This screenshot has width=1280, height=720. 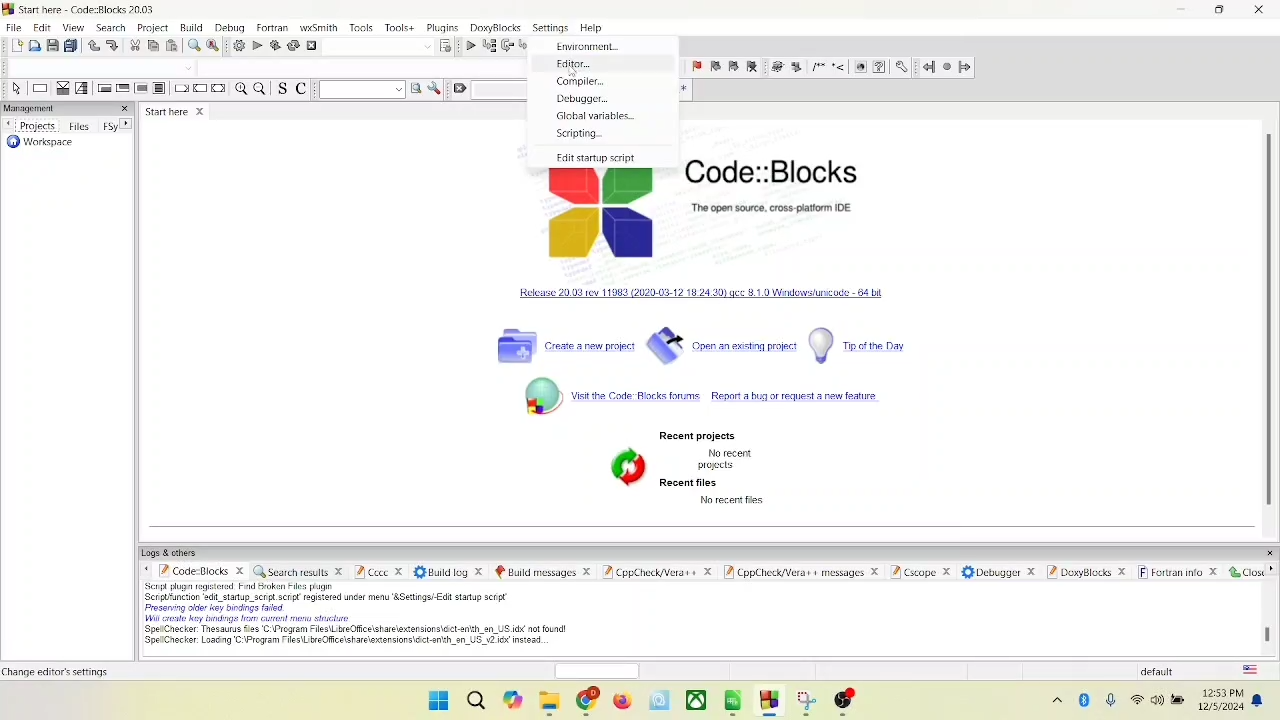 I want to click on tools, so click(x=363, y=27).